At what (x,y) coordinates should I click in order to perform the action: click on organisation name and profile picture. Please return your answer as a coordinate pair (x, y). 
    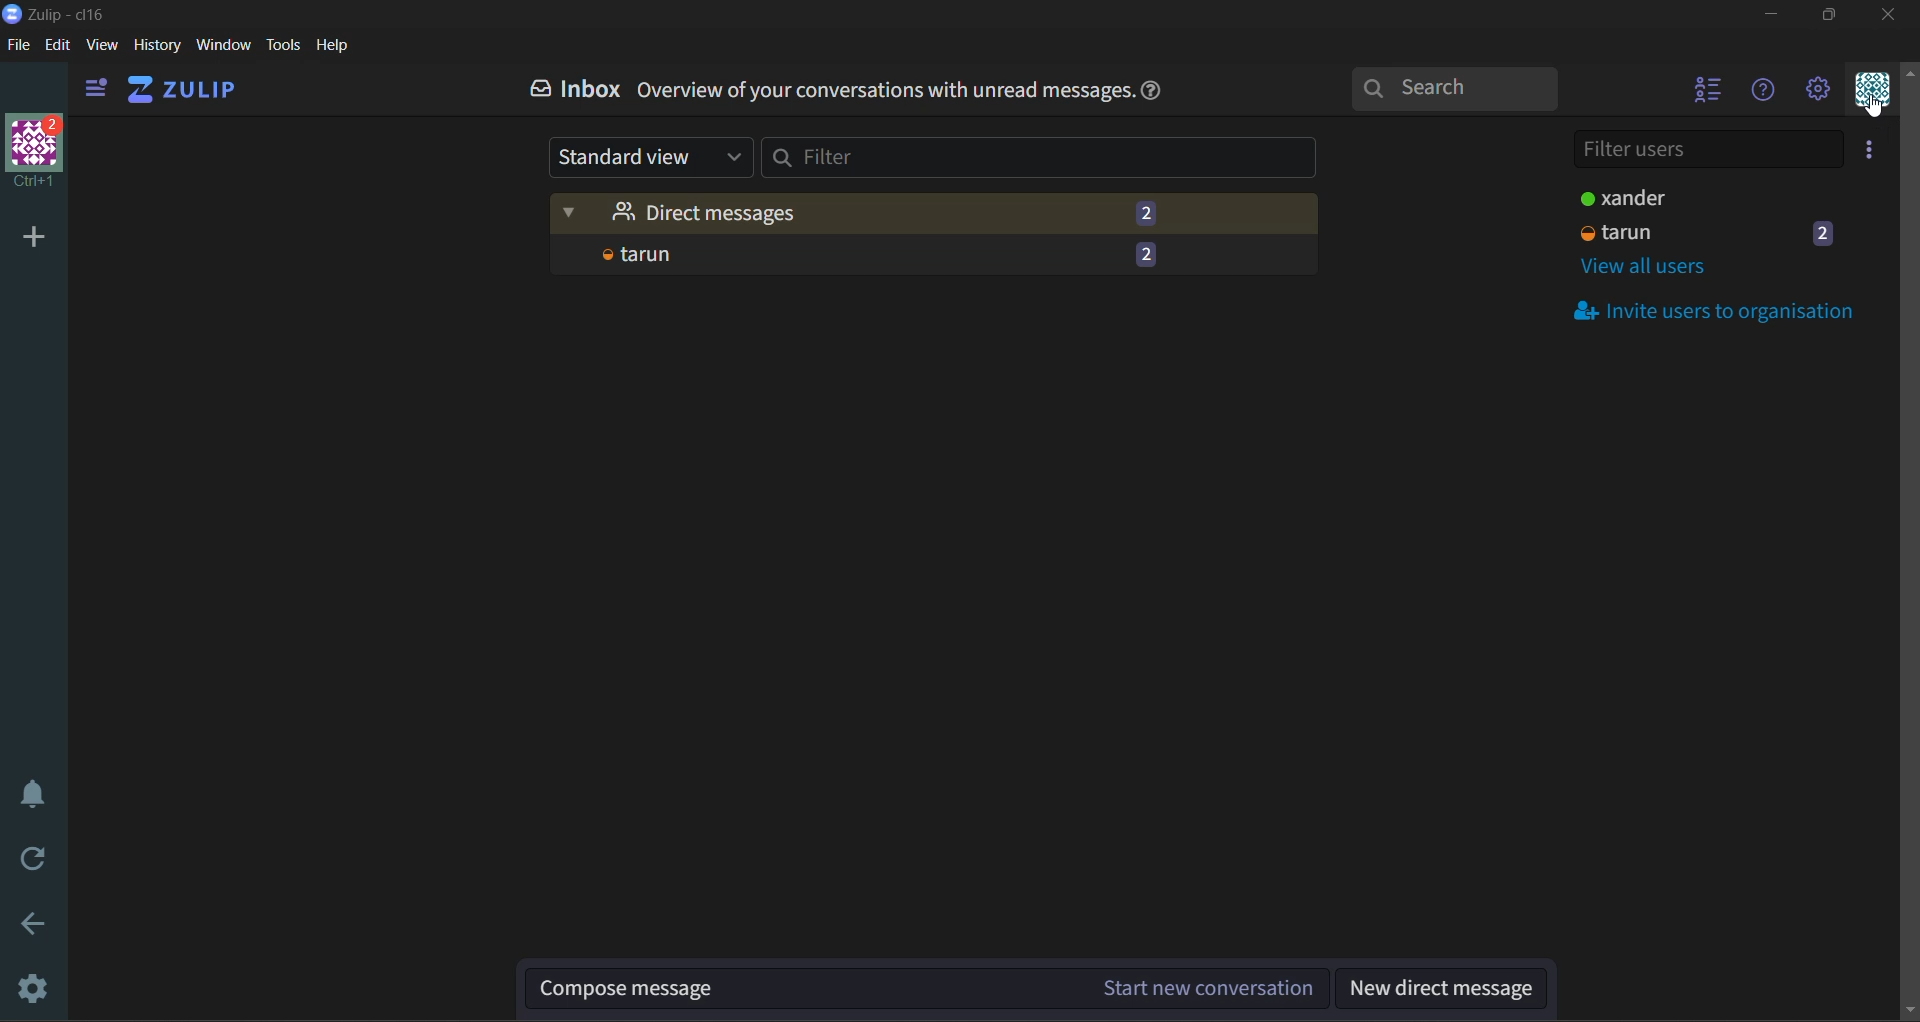
    Looking at the image, I should click on (31, 155).